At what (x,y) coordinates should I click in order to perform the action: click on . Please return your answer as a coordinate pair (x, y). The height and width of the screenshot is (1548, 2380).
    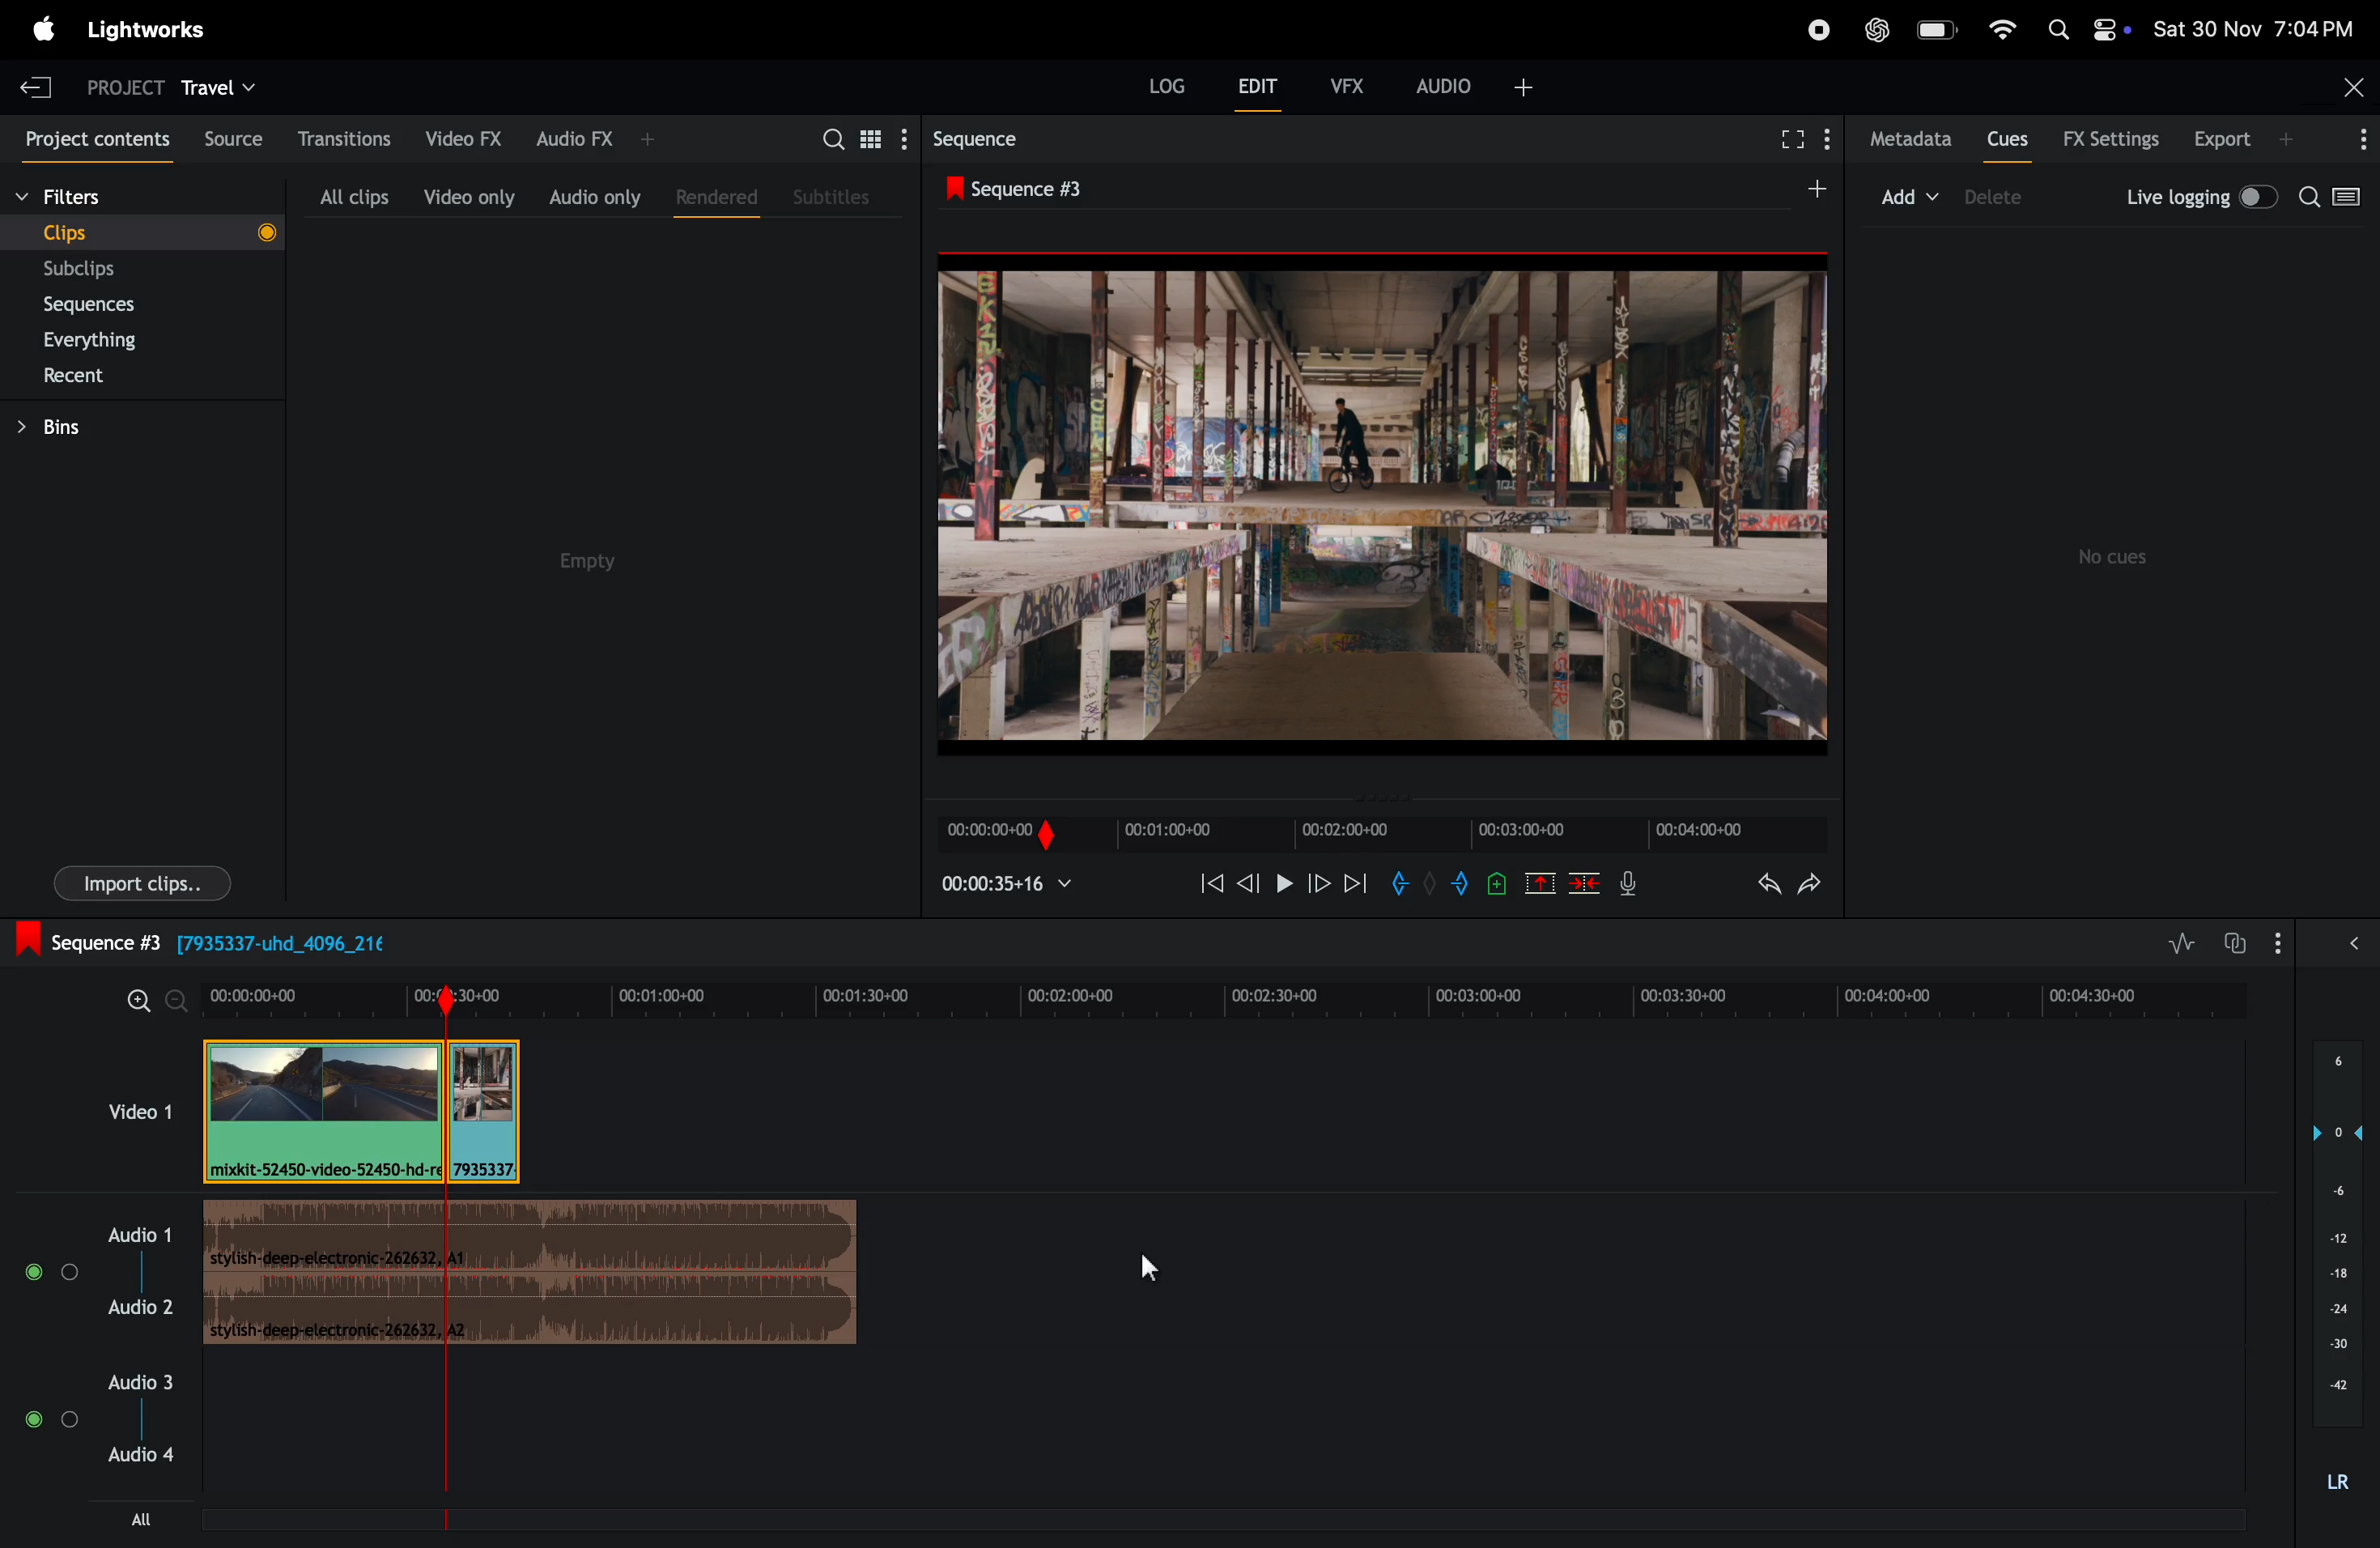
    Looking at the image, I should click on (1393, 885).